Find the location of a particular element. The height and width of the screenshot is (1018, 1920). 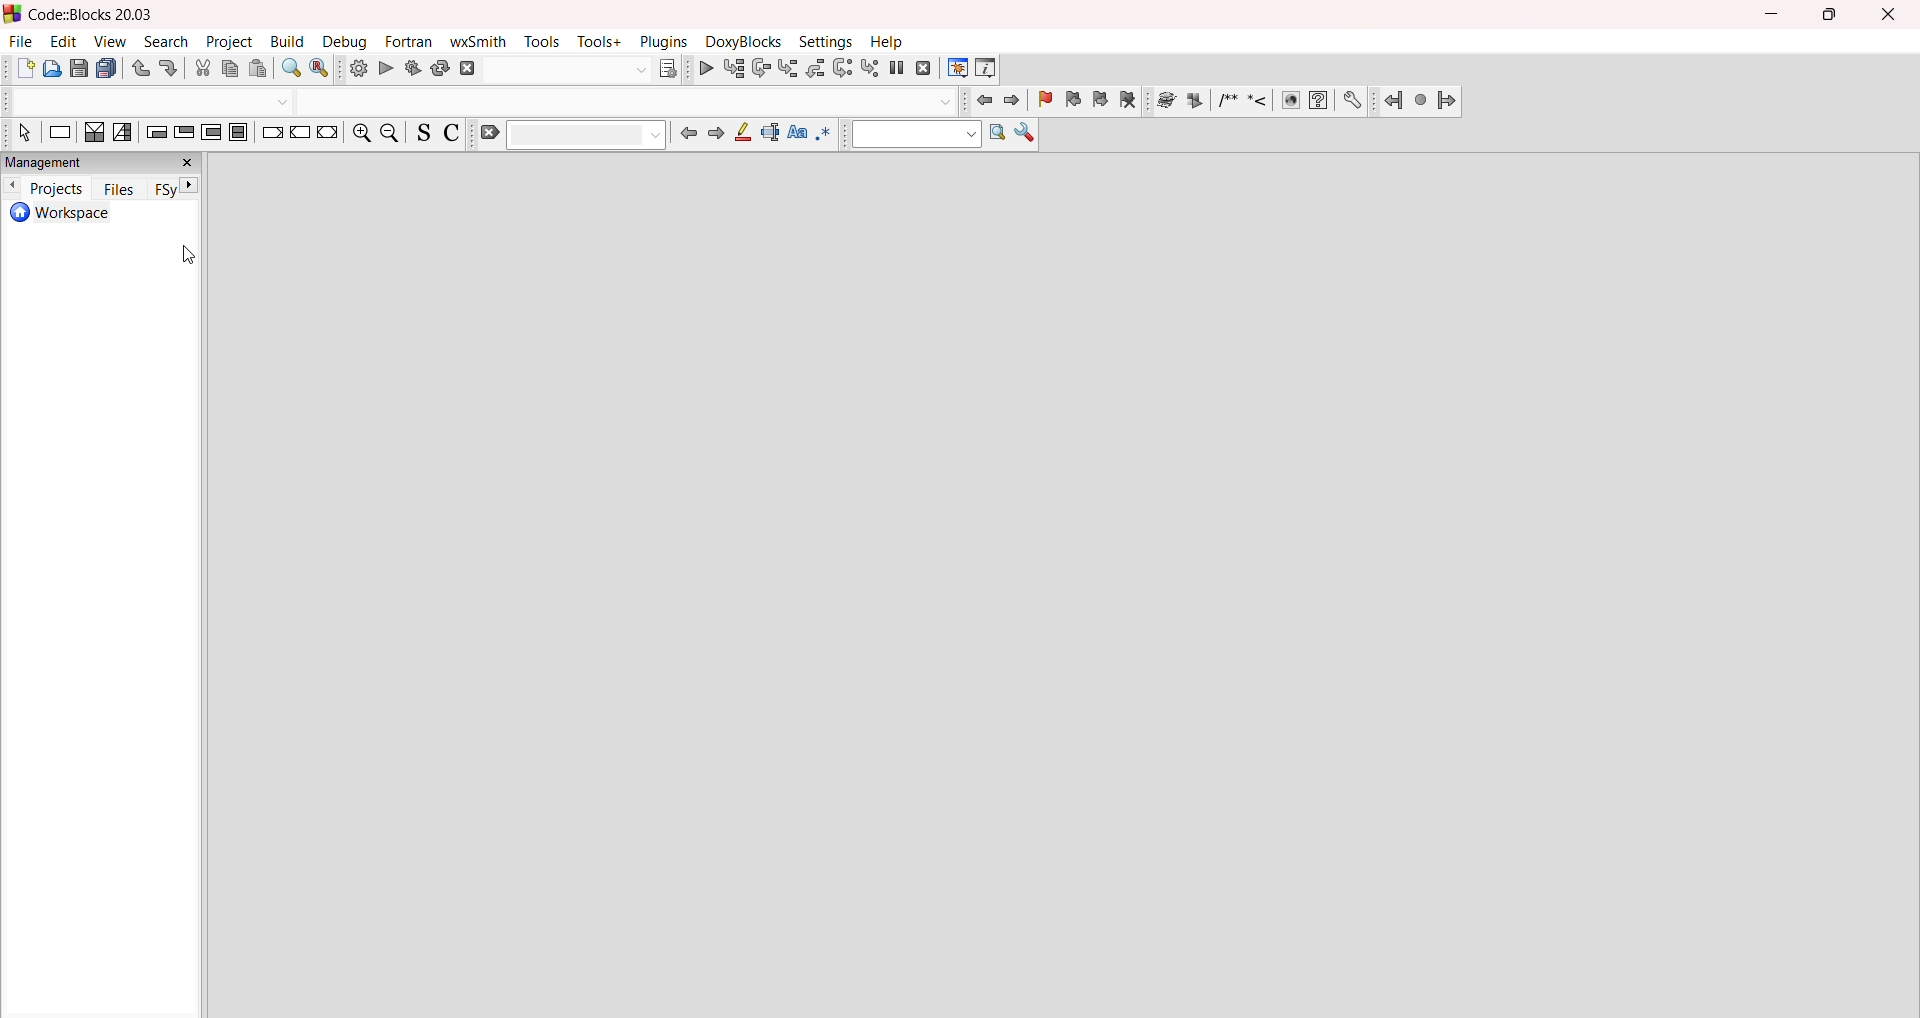

Back jump is located at coordinates (1392, 102).